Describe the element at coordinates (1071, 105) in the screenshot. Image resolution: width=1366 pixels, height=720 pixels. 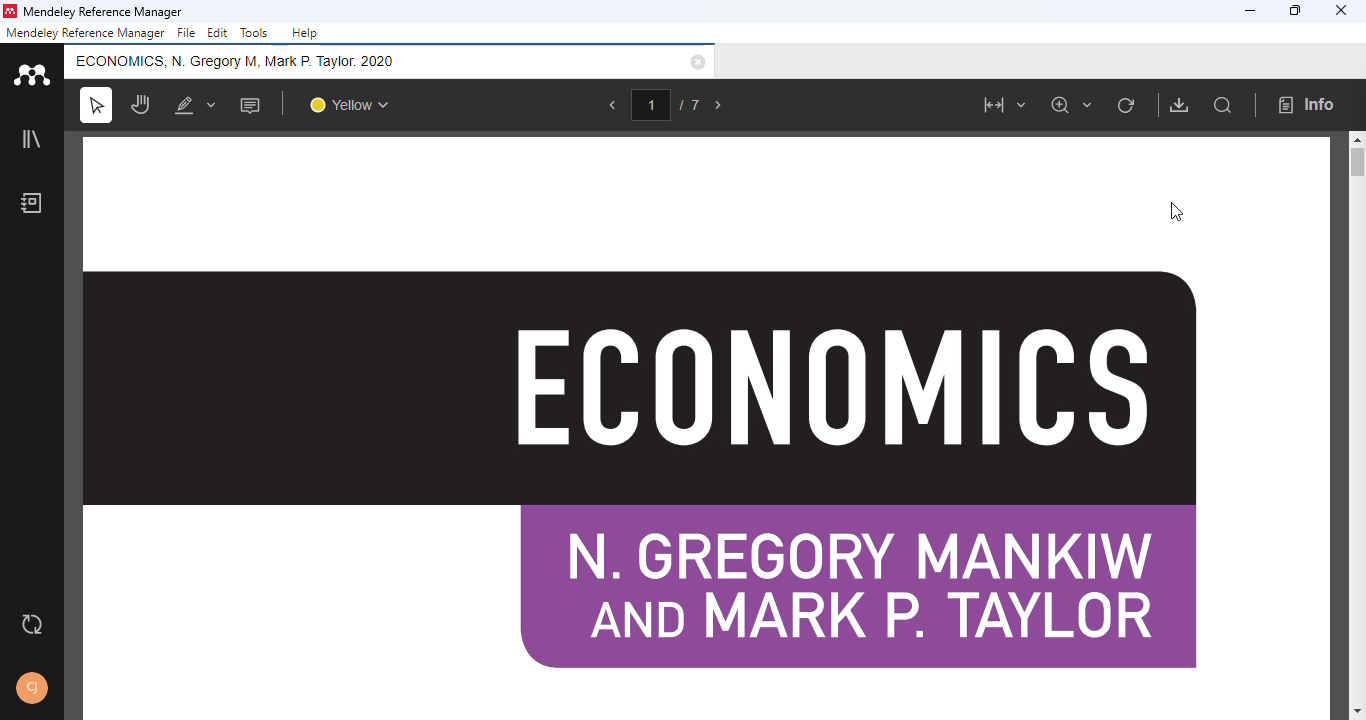
I see `zoom in & out` at that location.